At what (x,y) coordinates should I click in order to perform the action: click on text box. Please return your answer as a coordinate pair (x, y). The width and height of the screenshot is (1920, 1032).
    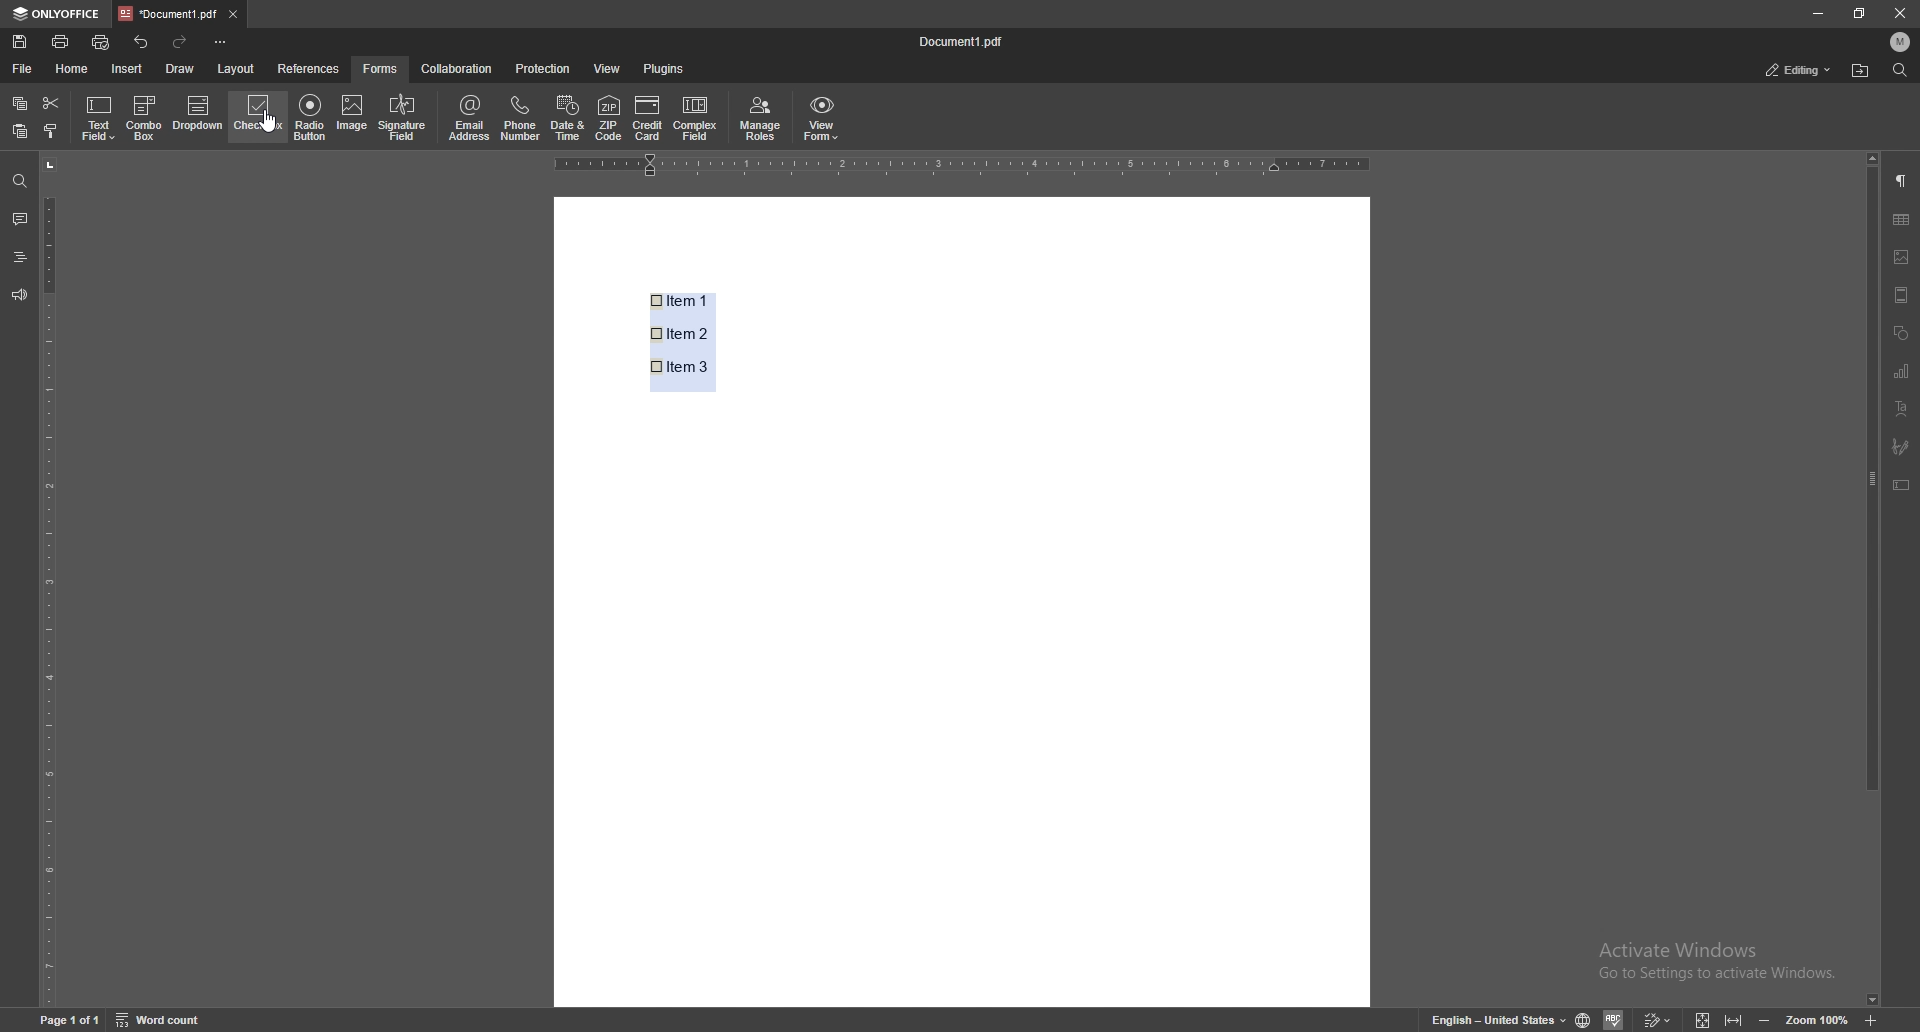
    Looking at the image, I should click on (1903, 485).